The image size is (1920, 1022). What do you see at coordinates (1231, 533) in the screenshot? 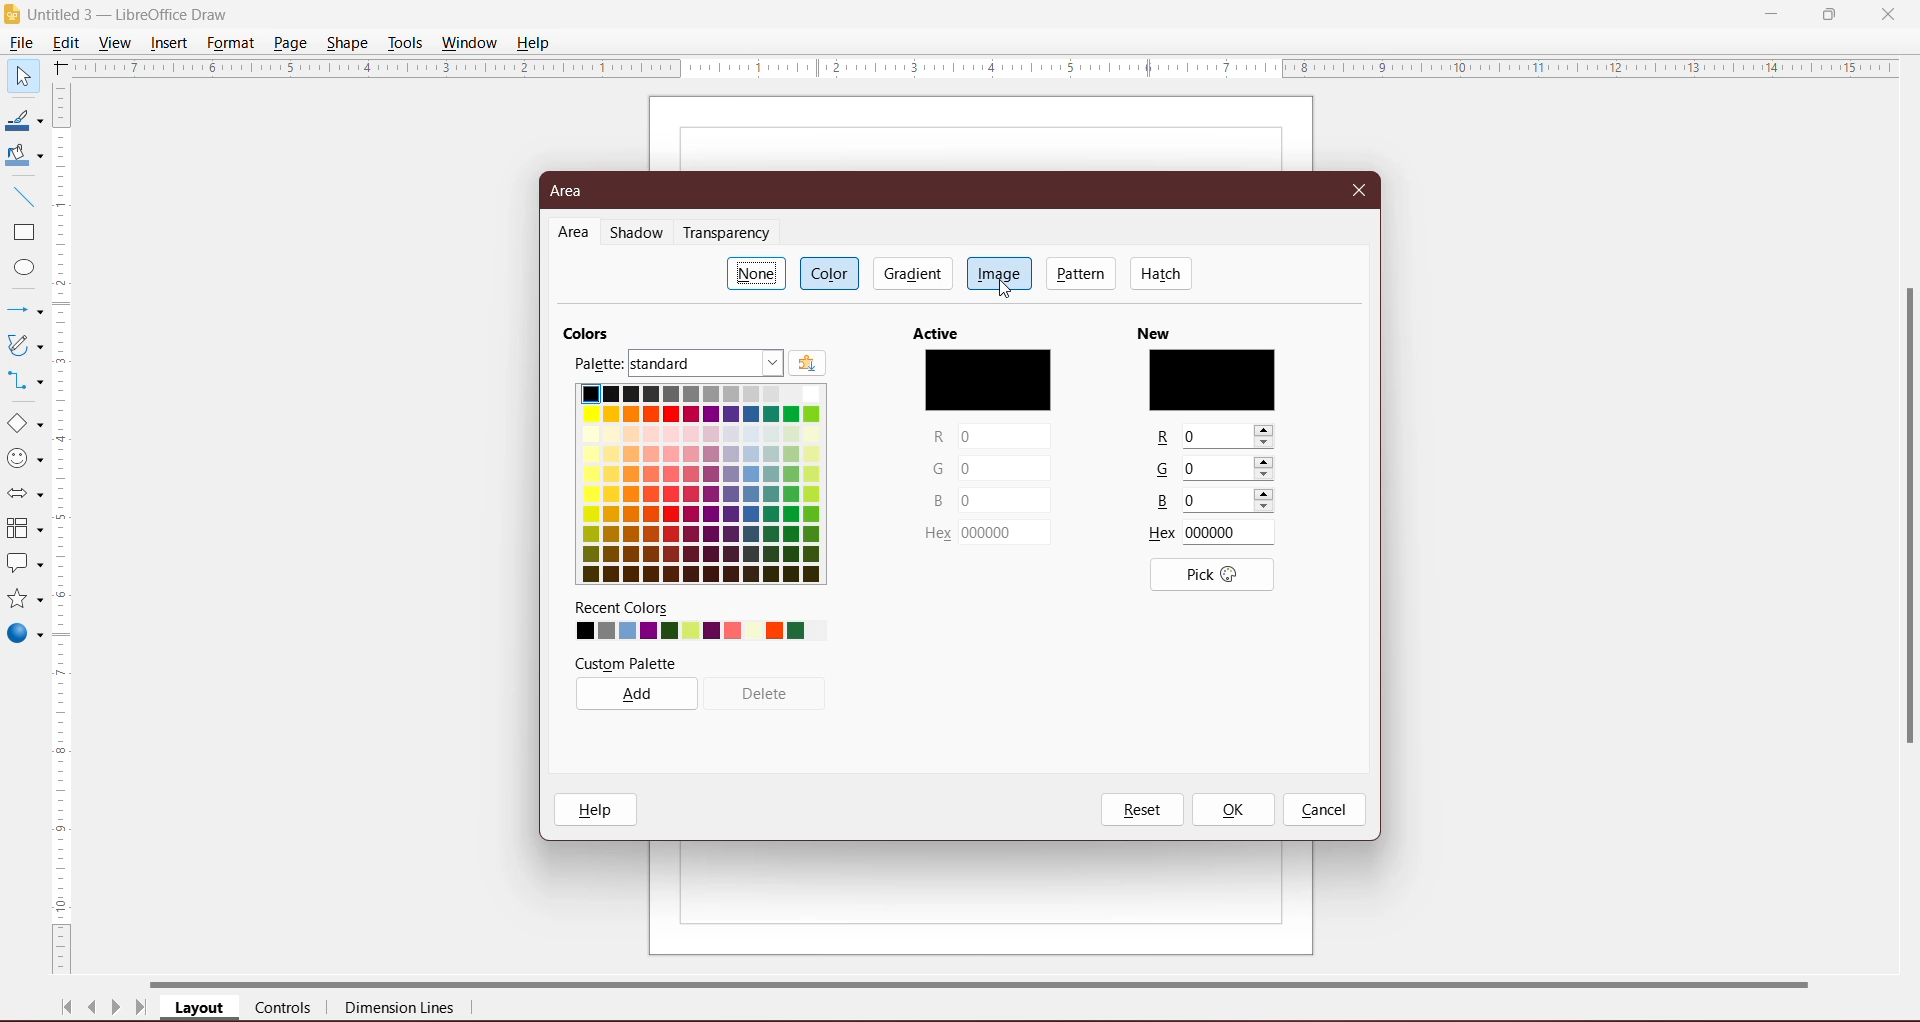
I see `000000` at bounding box center [1231, 533].